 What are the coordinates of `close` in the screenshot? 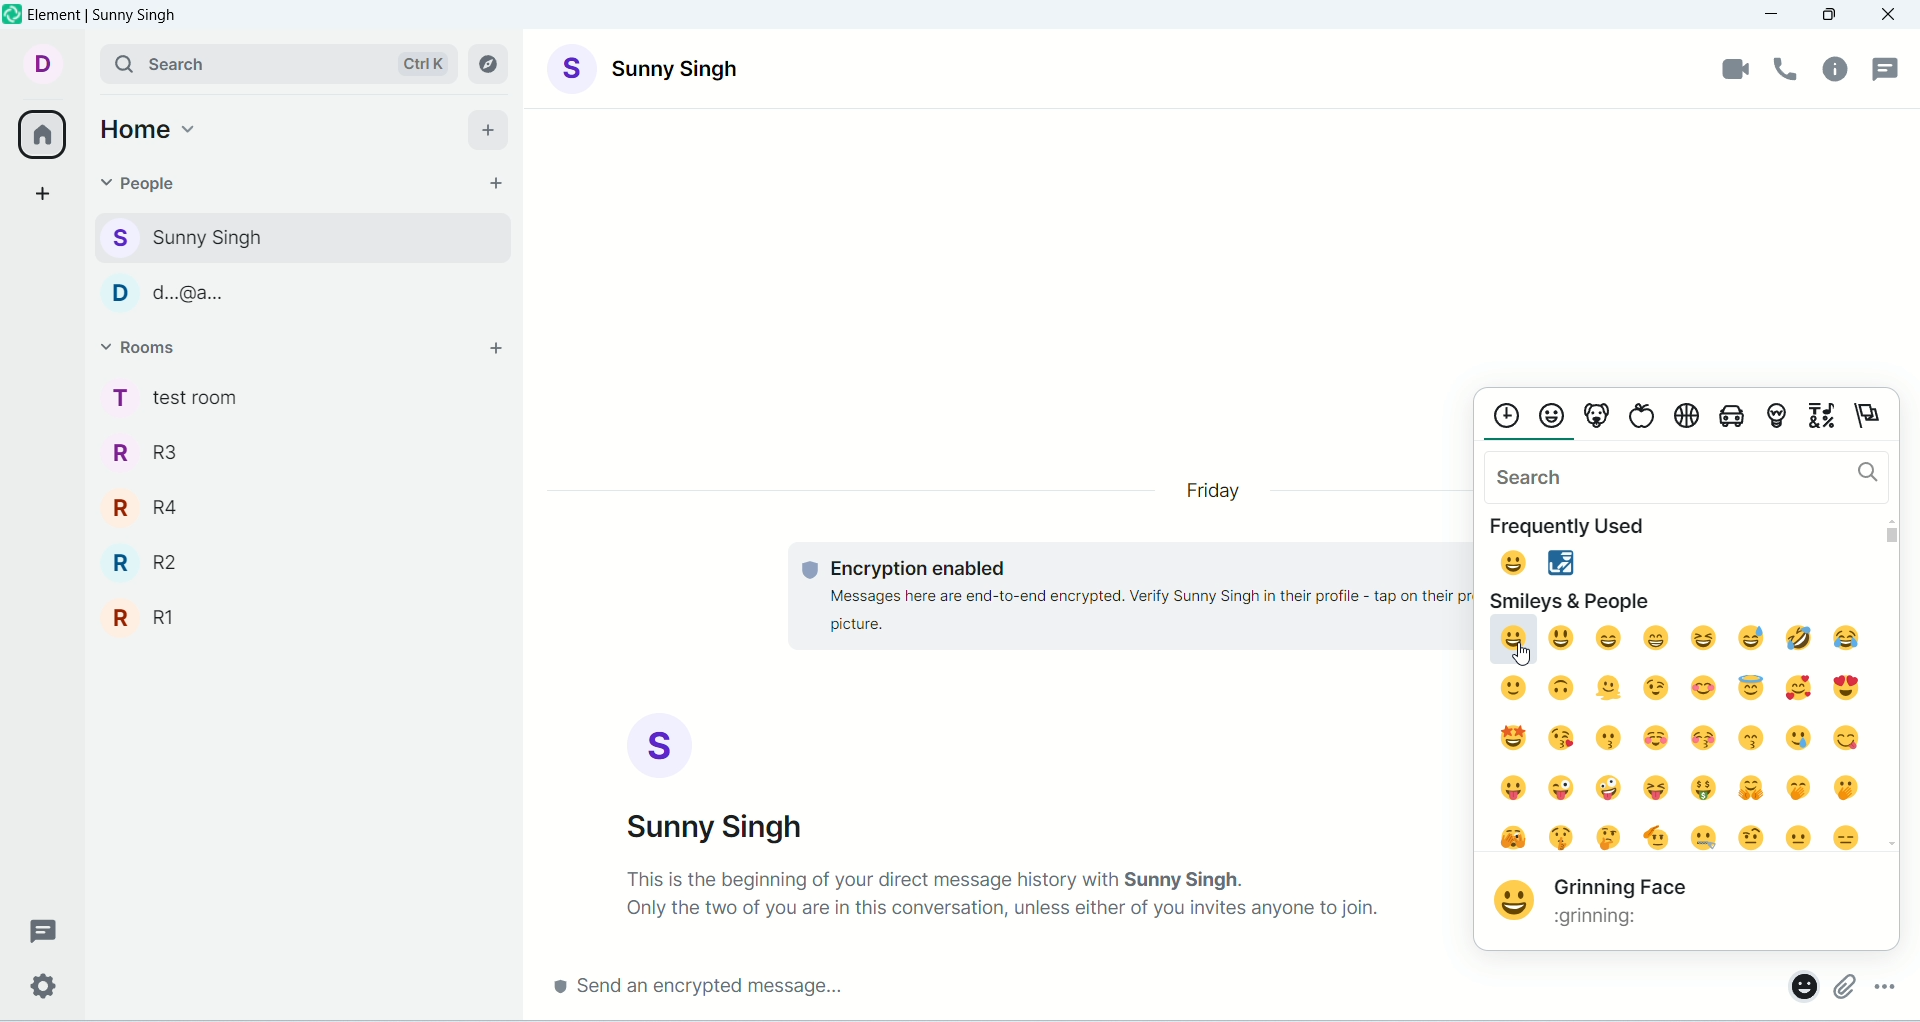 It's located at (1891, 15).